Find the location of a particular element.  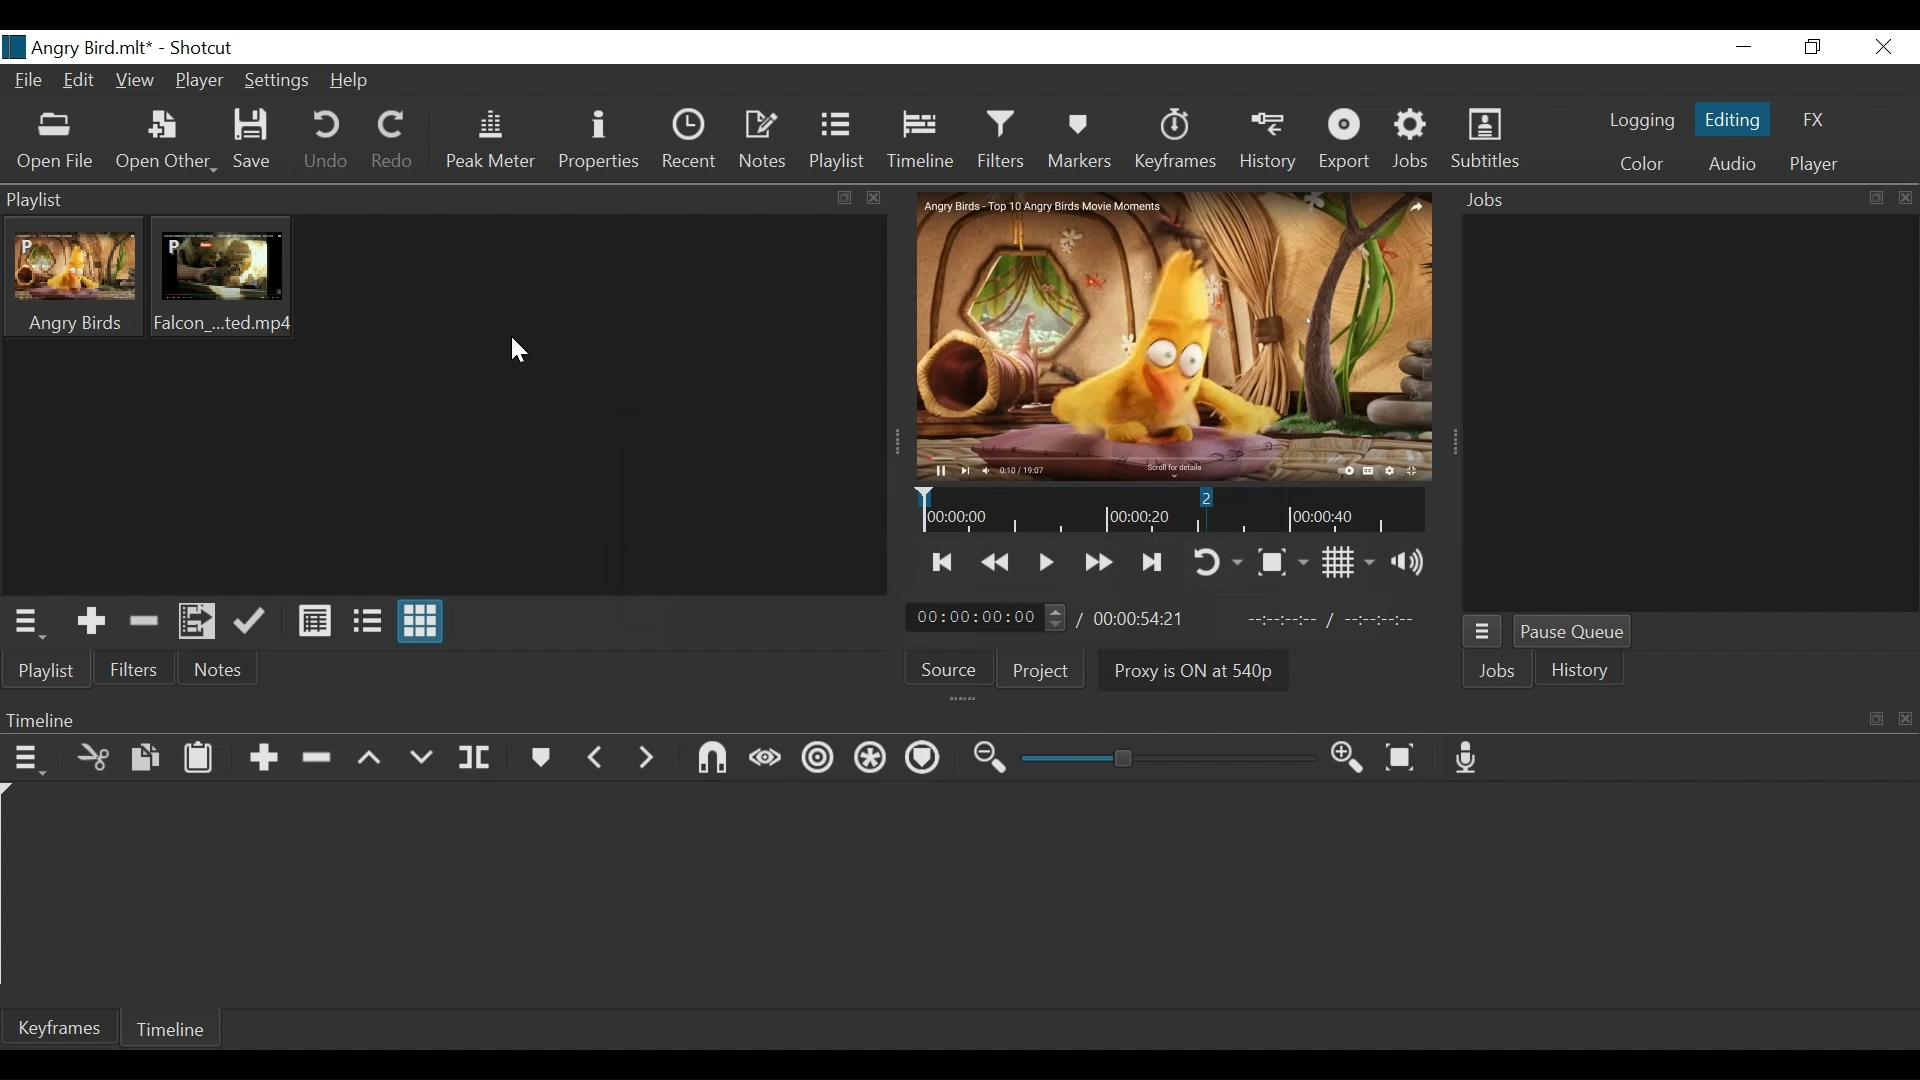

Edit is located at coordinates (80, 80).